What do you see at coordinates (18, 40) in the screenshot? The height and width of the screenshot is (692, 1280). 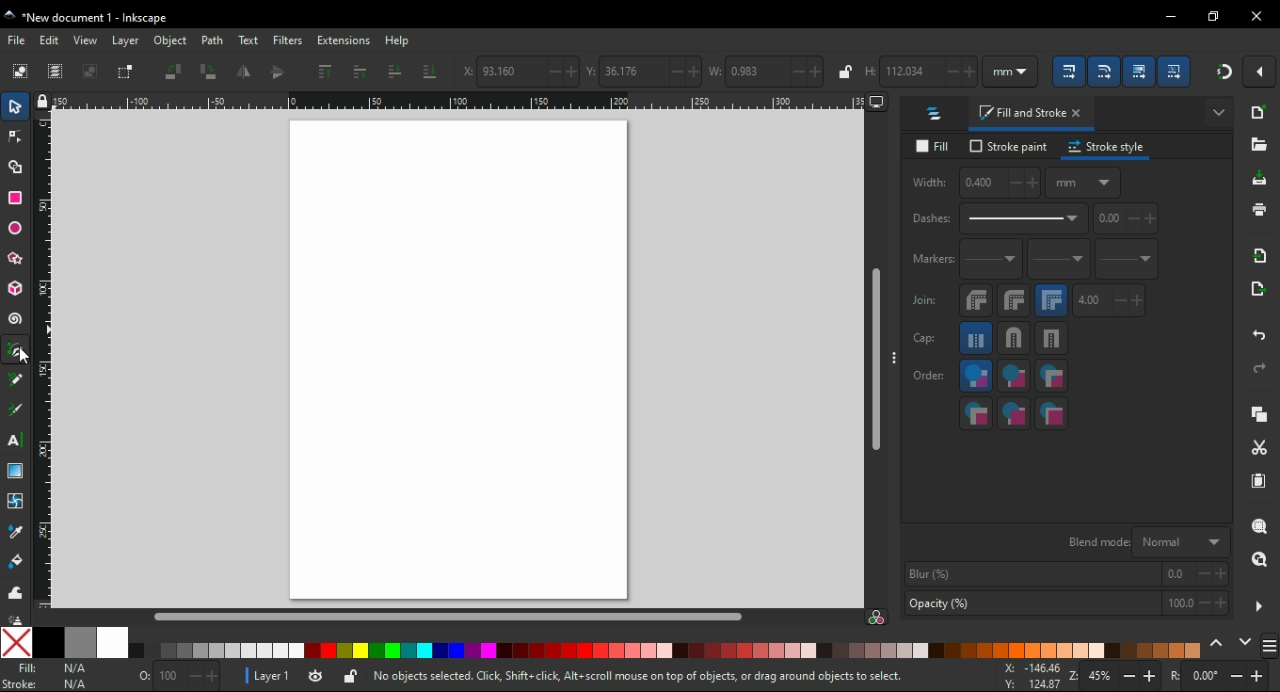 I see `file` at bounding box center [18, 40].